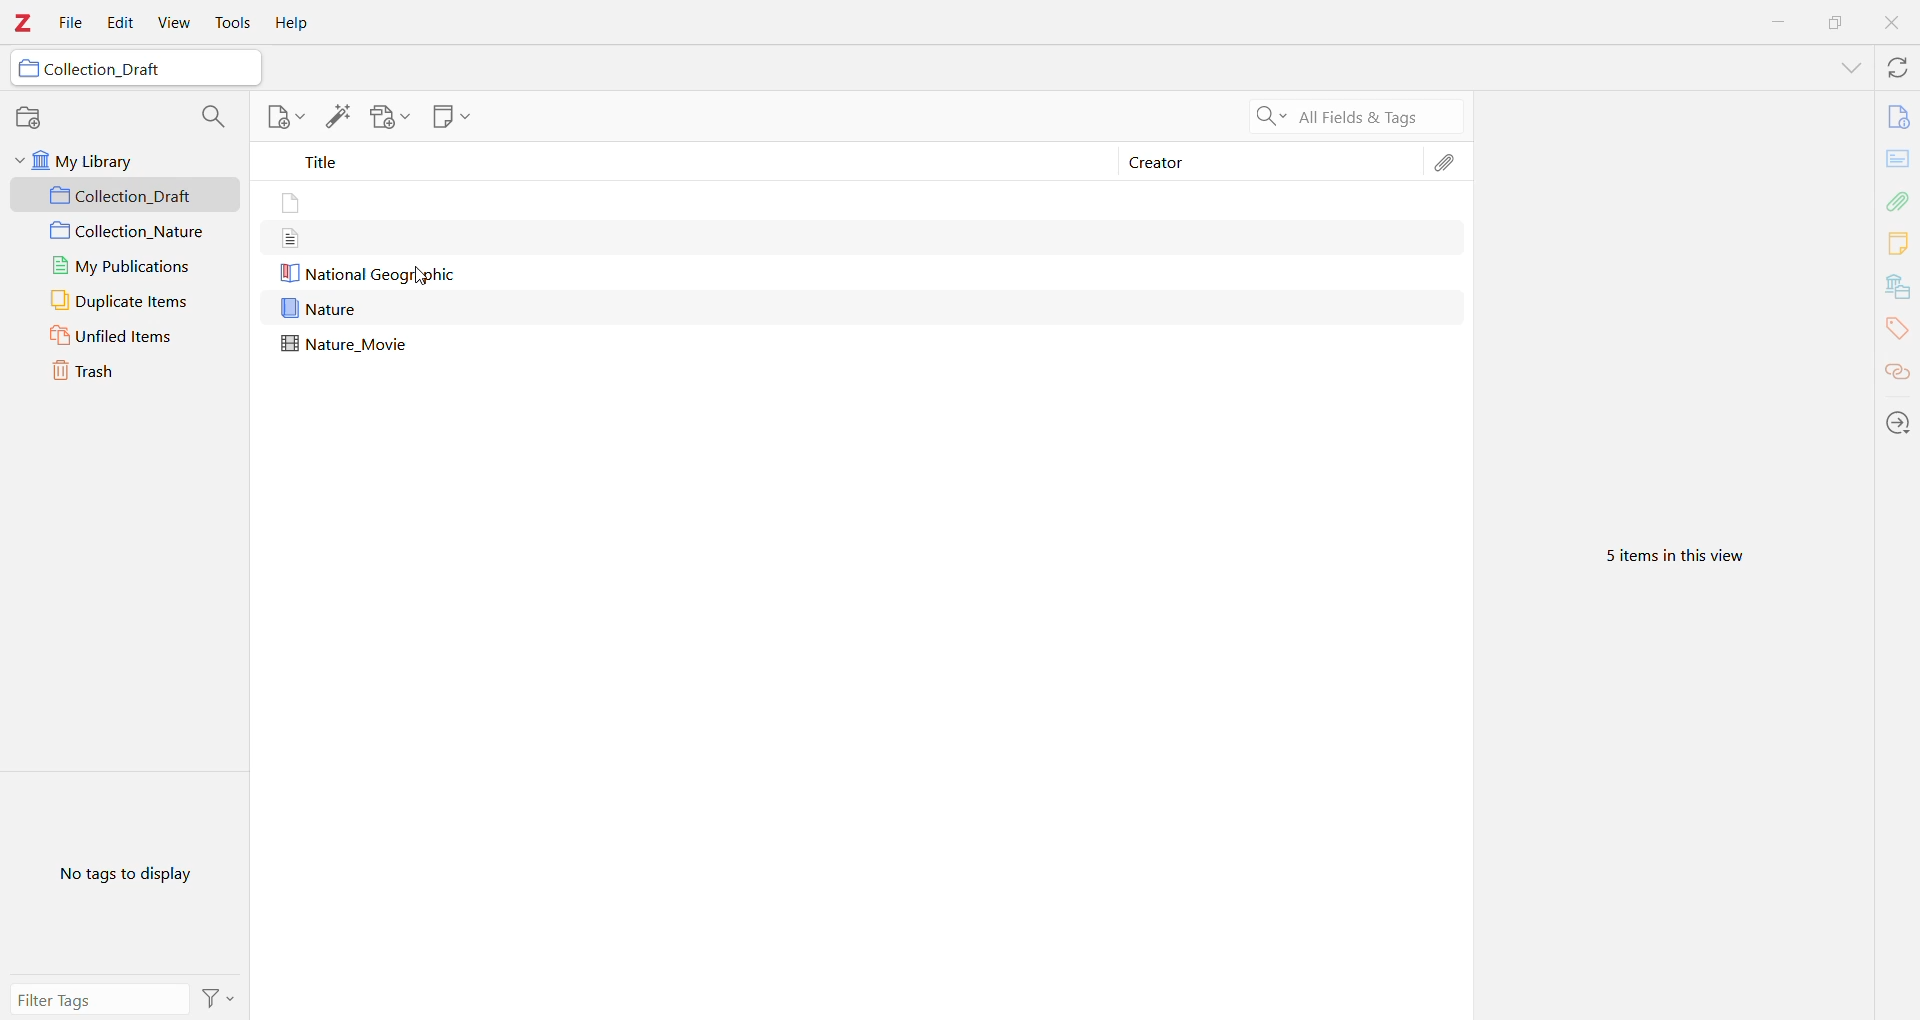  I want to click on cursor, so click(428, 282).